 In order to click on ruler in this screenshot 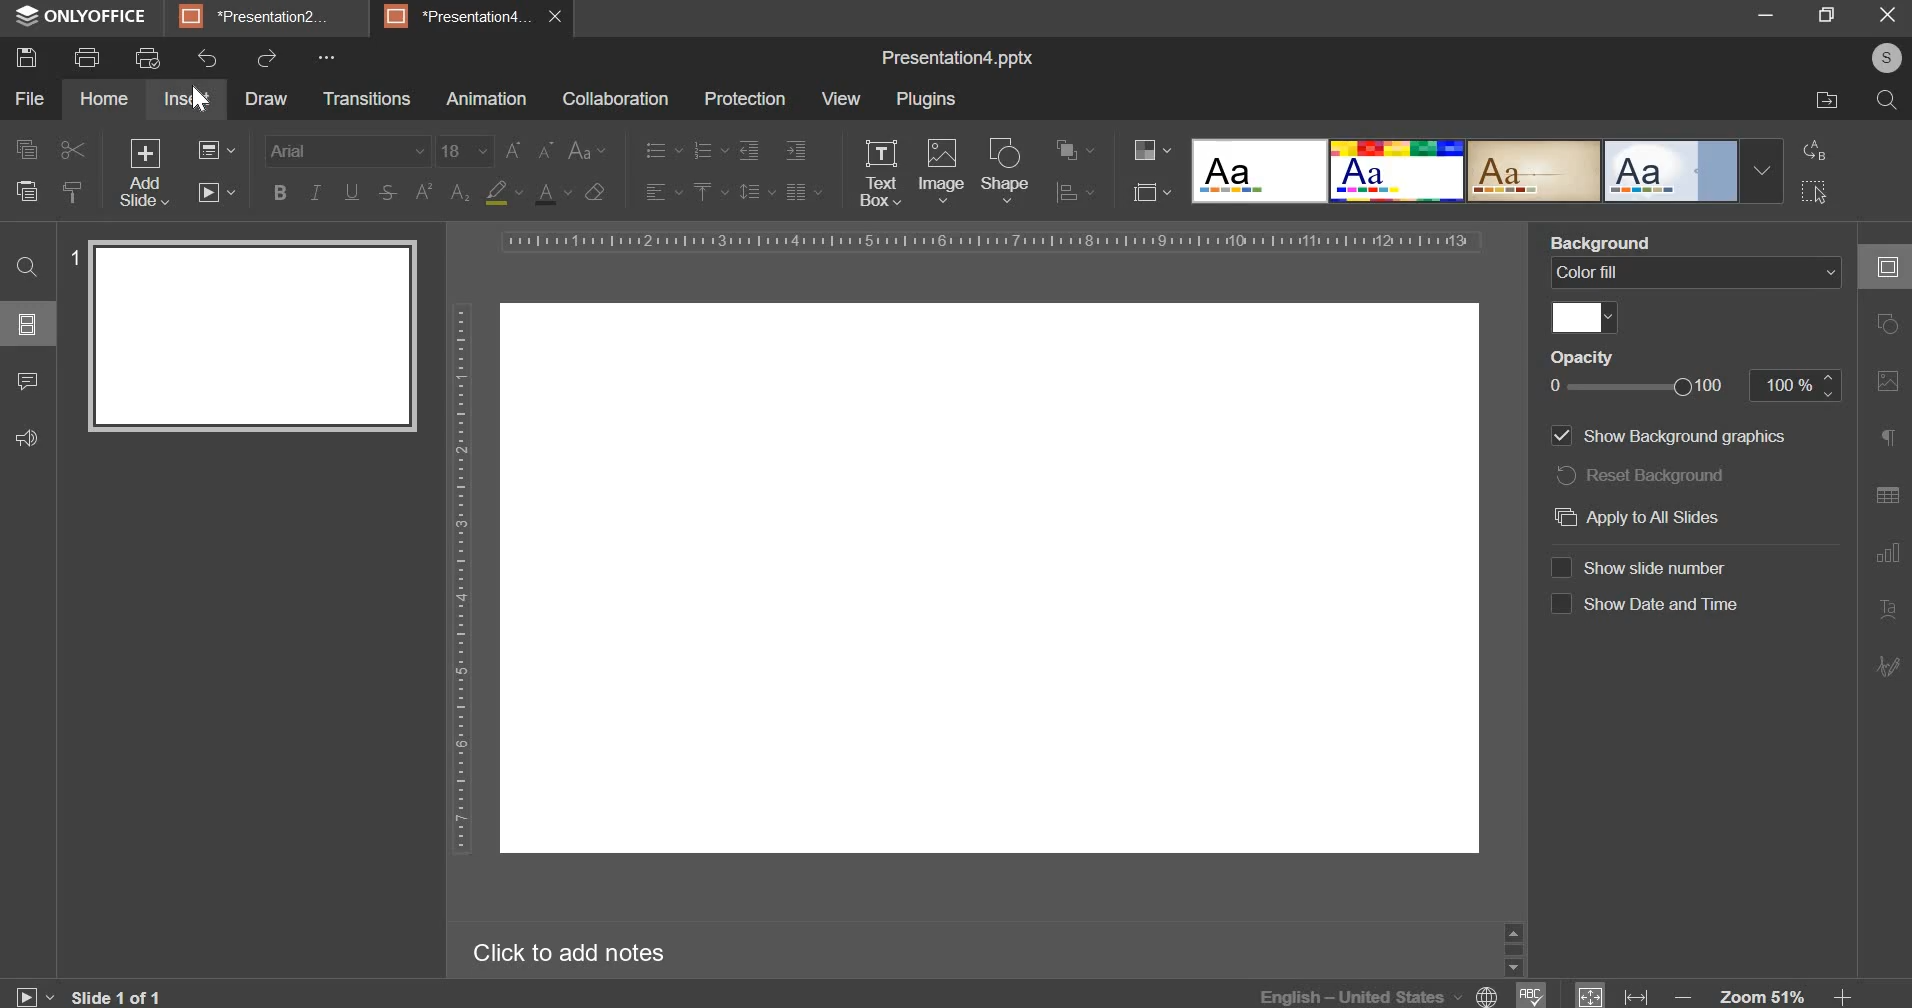, I will do `click(991, 240)`.